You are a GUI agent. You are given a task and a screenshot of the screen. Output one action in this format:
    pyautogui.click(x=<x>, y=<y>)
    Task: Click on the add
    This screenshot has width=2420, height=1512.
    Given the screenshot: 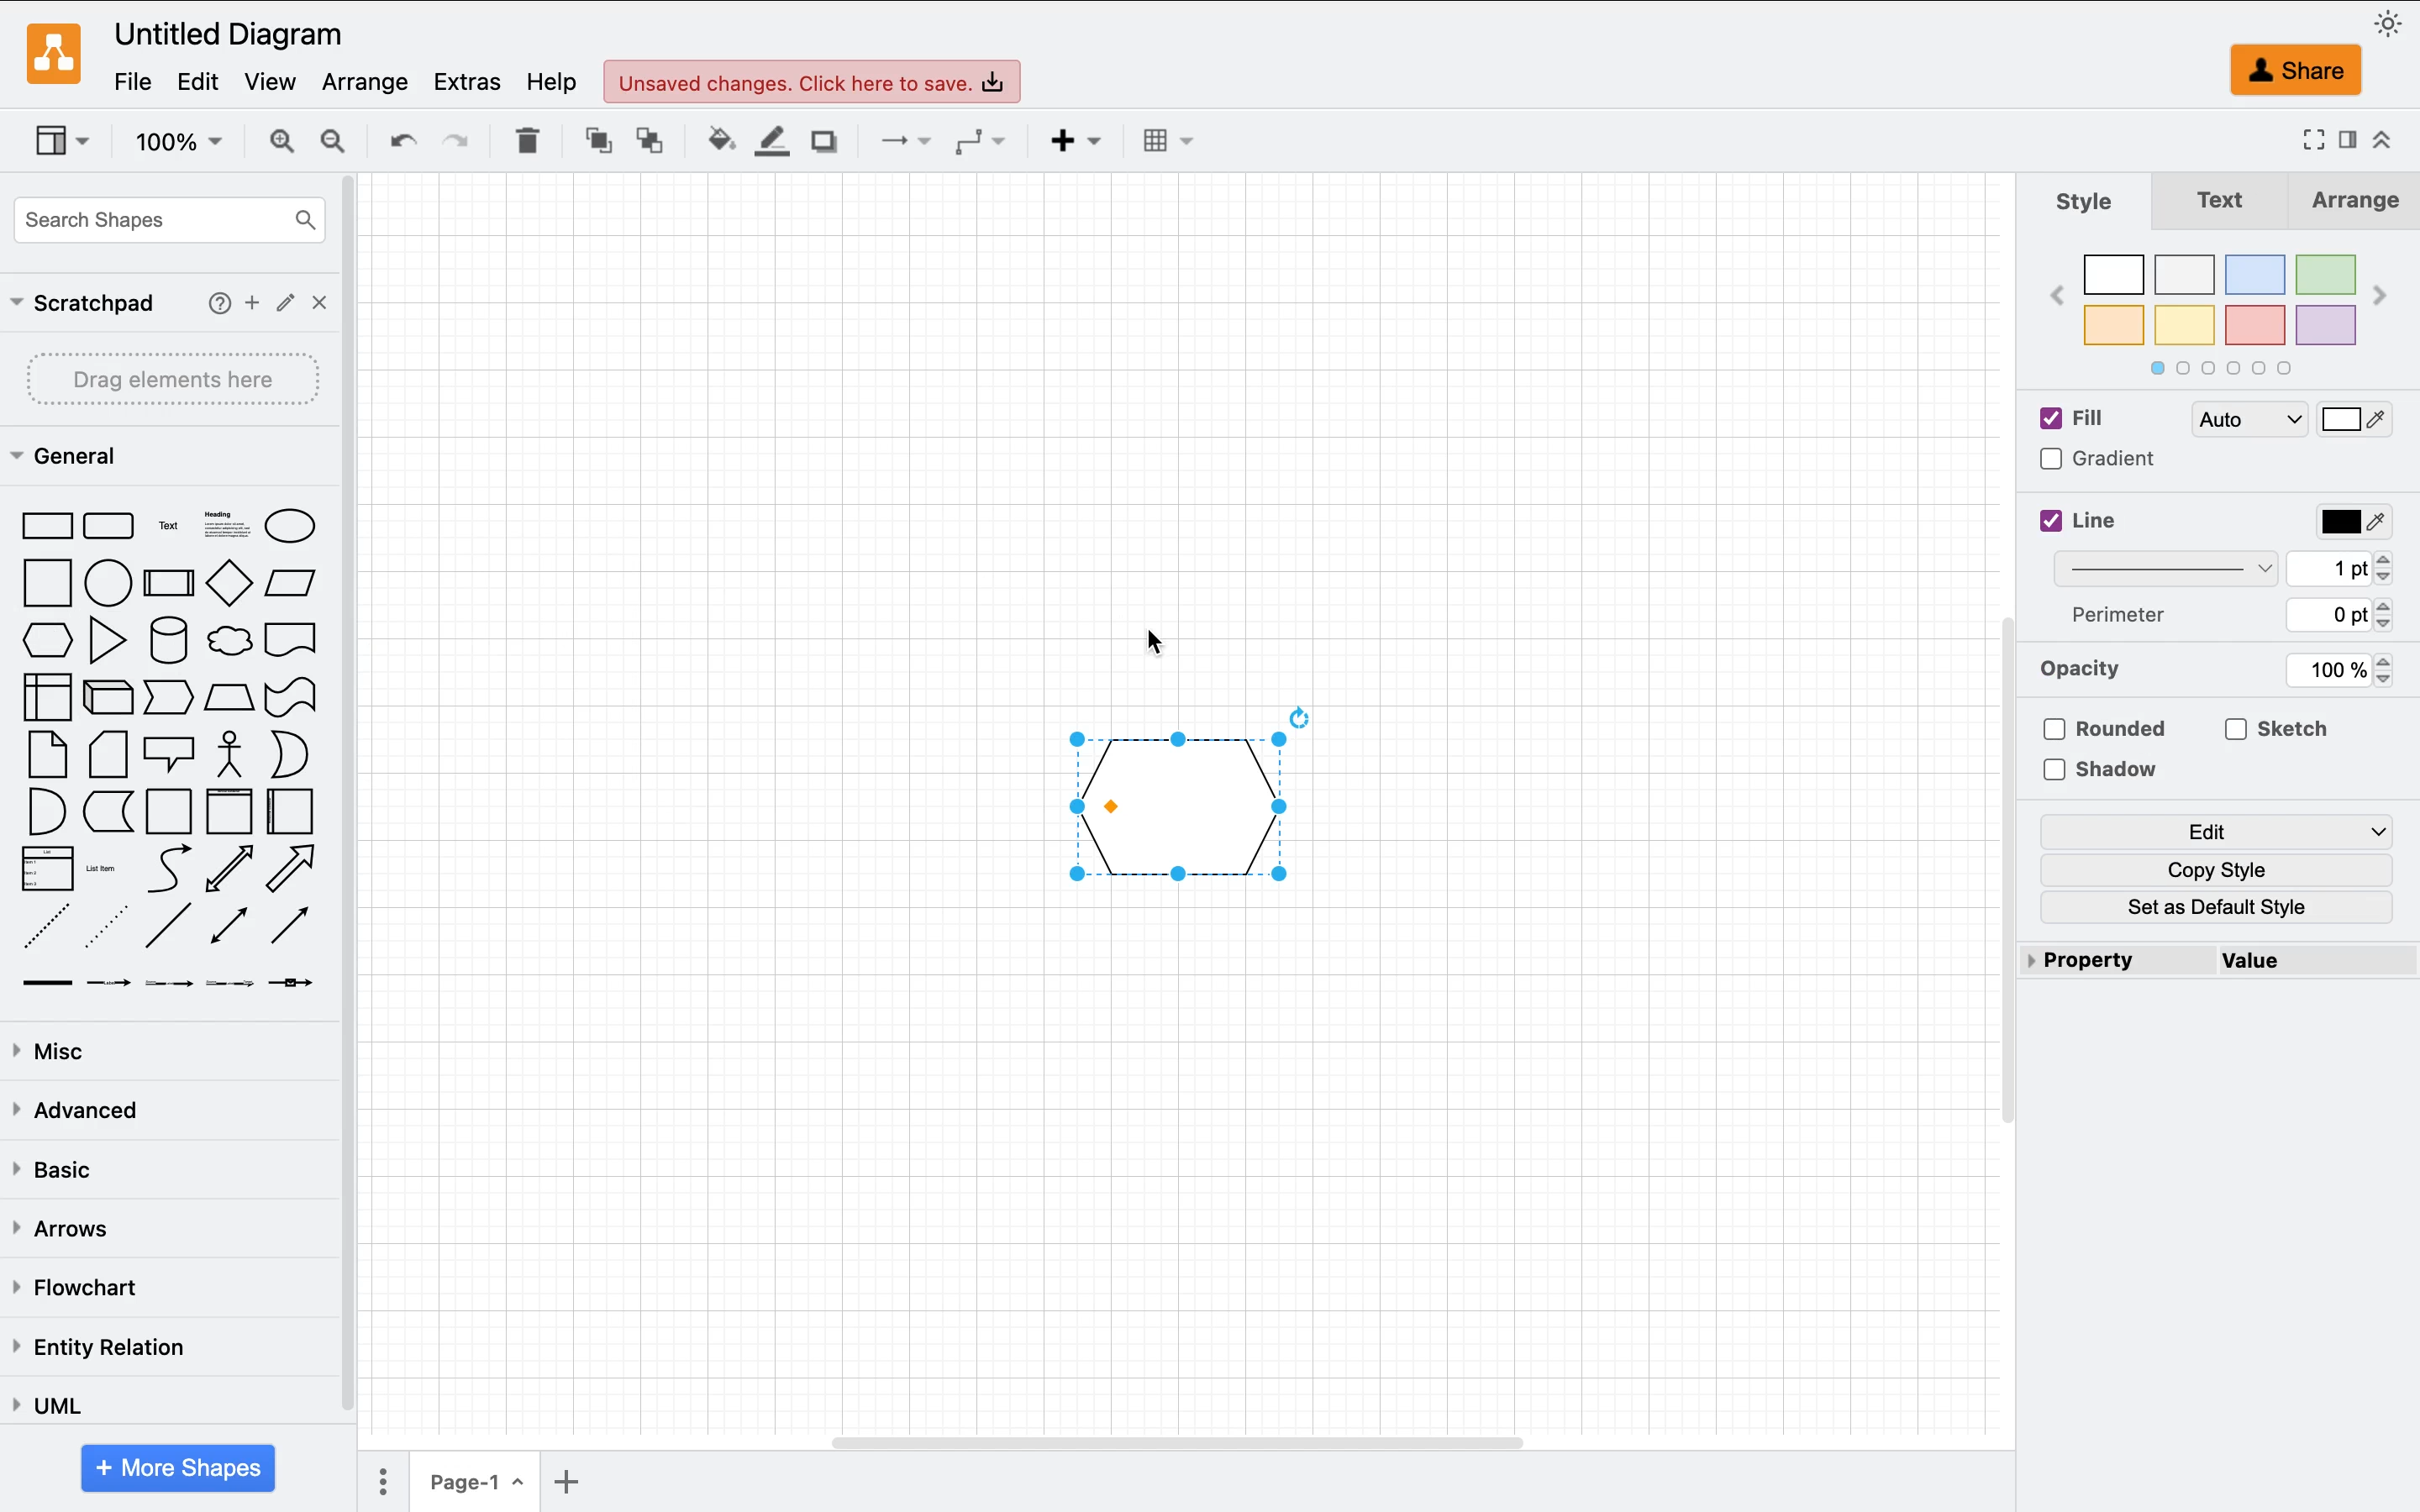 What is the action you would take?
    pyautogui.click(x=252, y=299)
    